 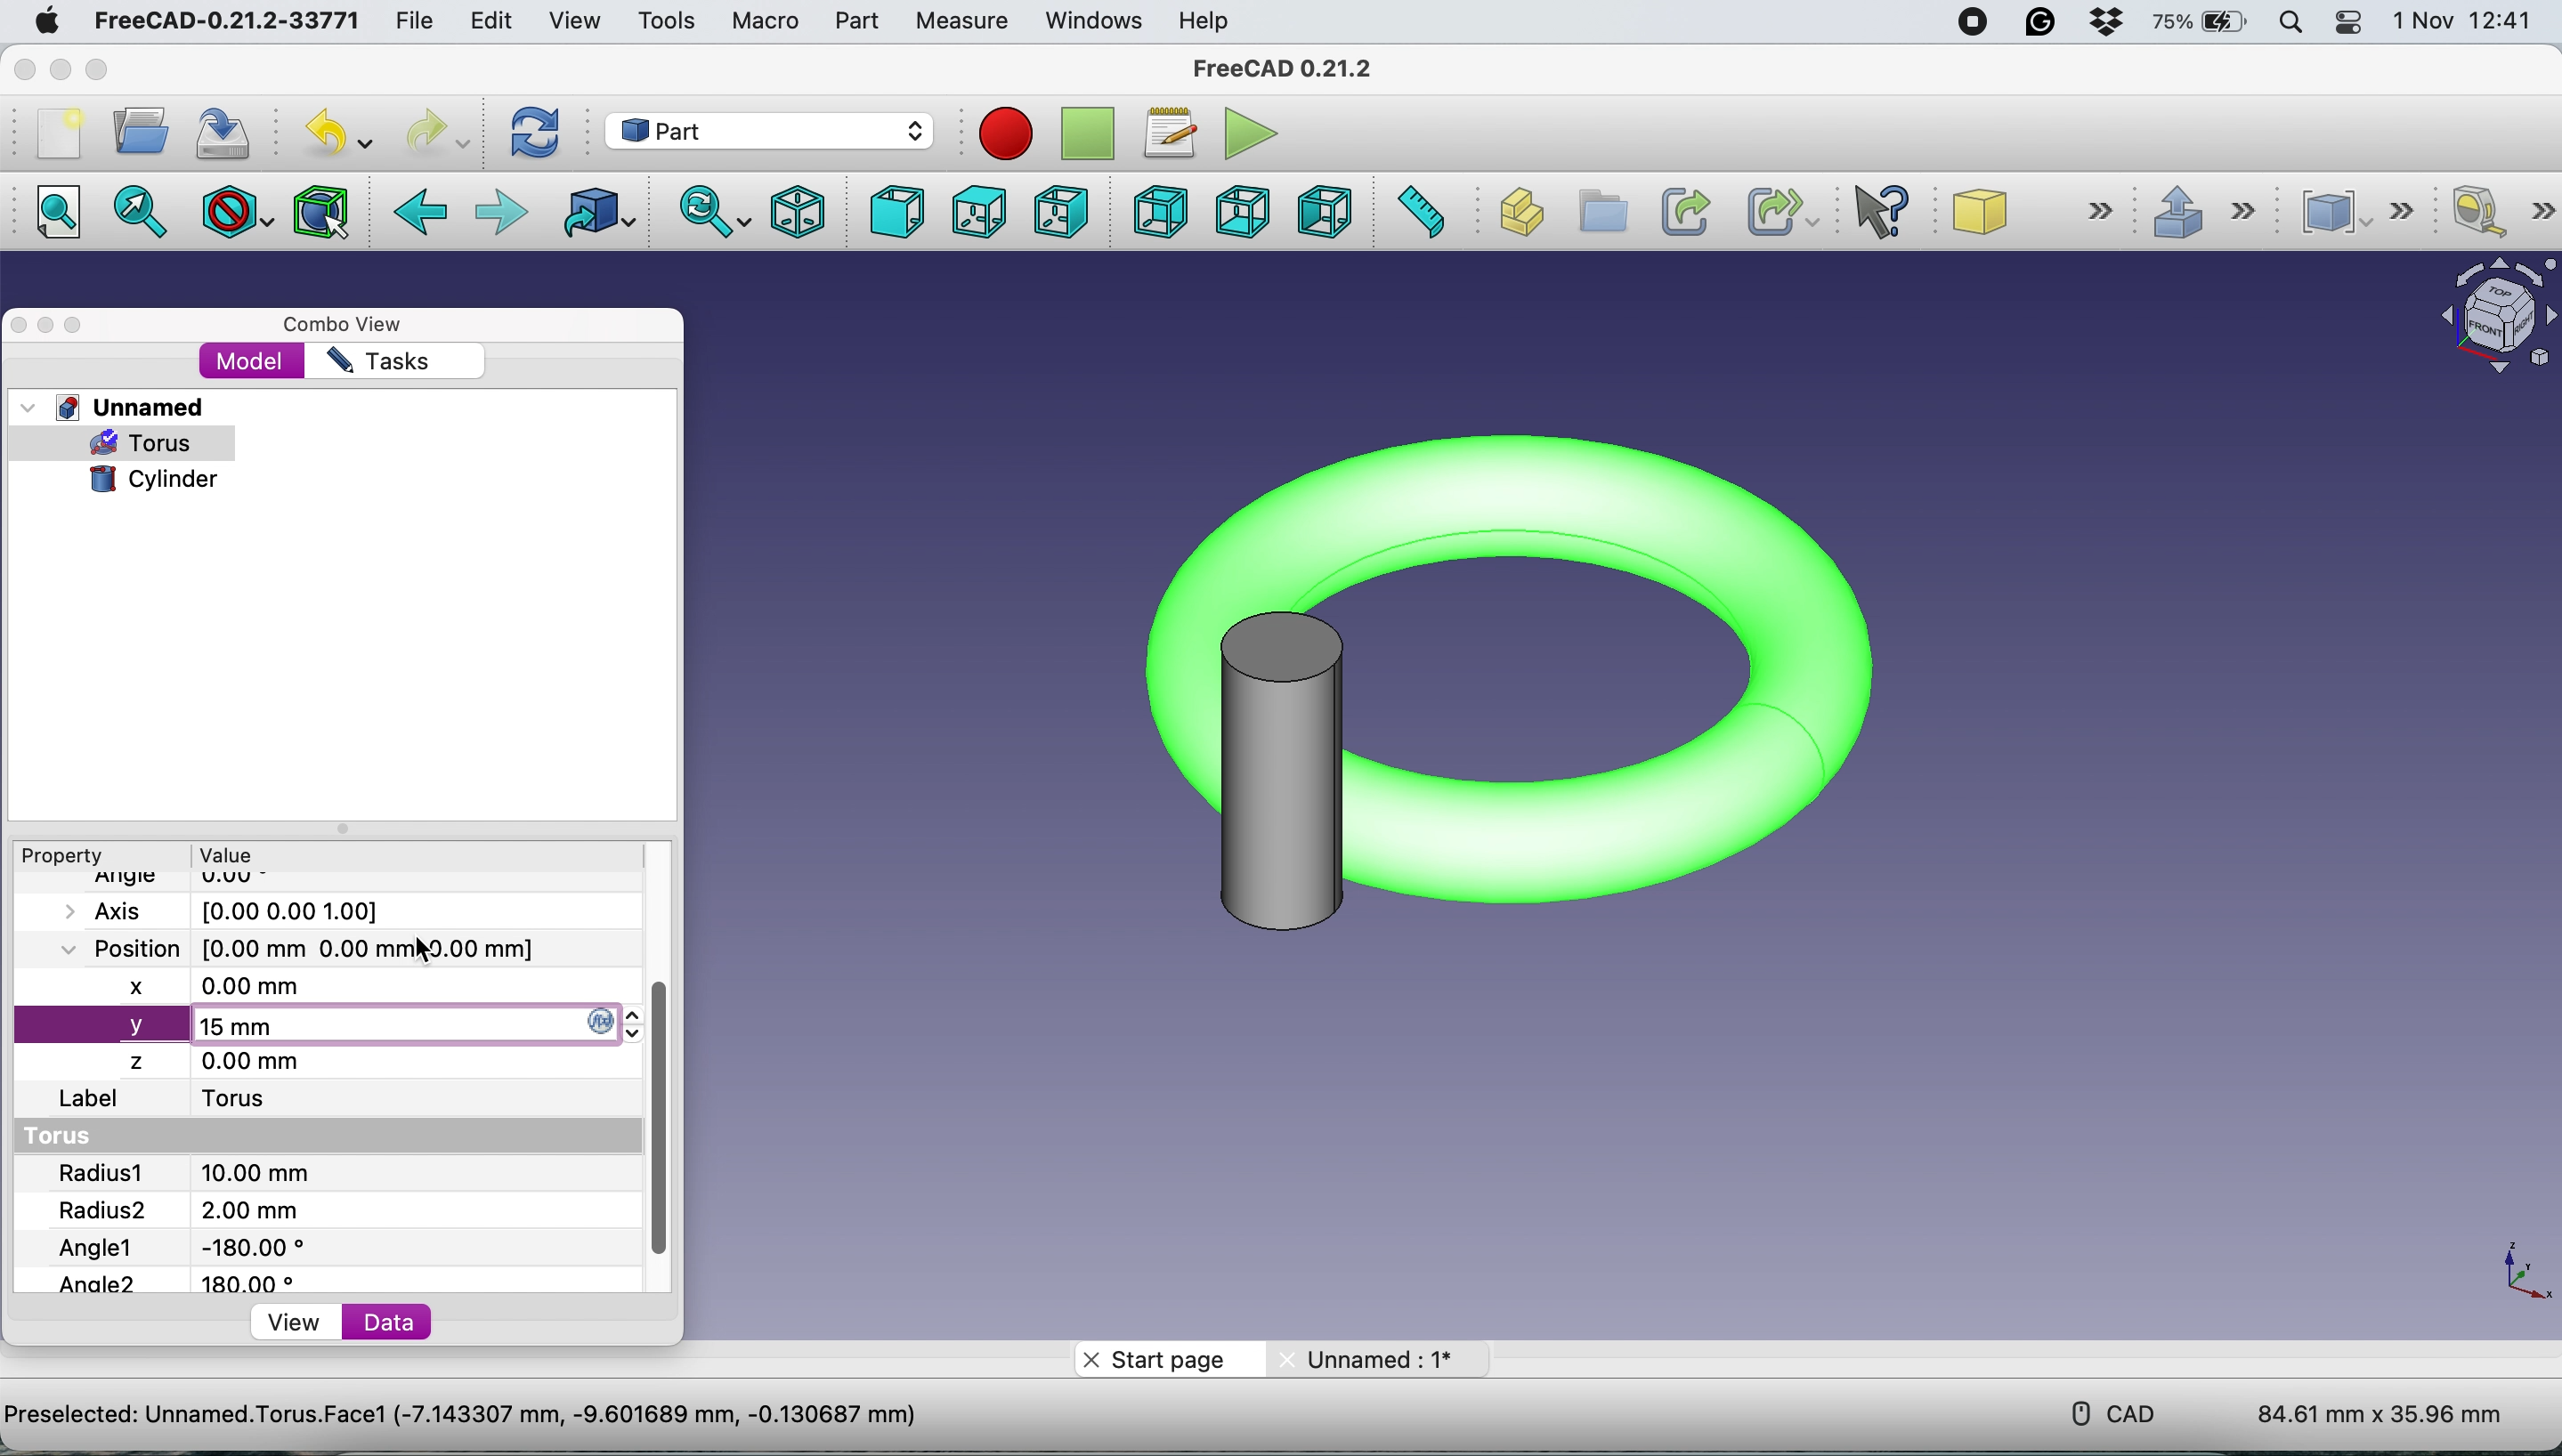 I want to click on recroding macros, so click(x=998, y=133).